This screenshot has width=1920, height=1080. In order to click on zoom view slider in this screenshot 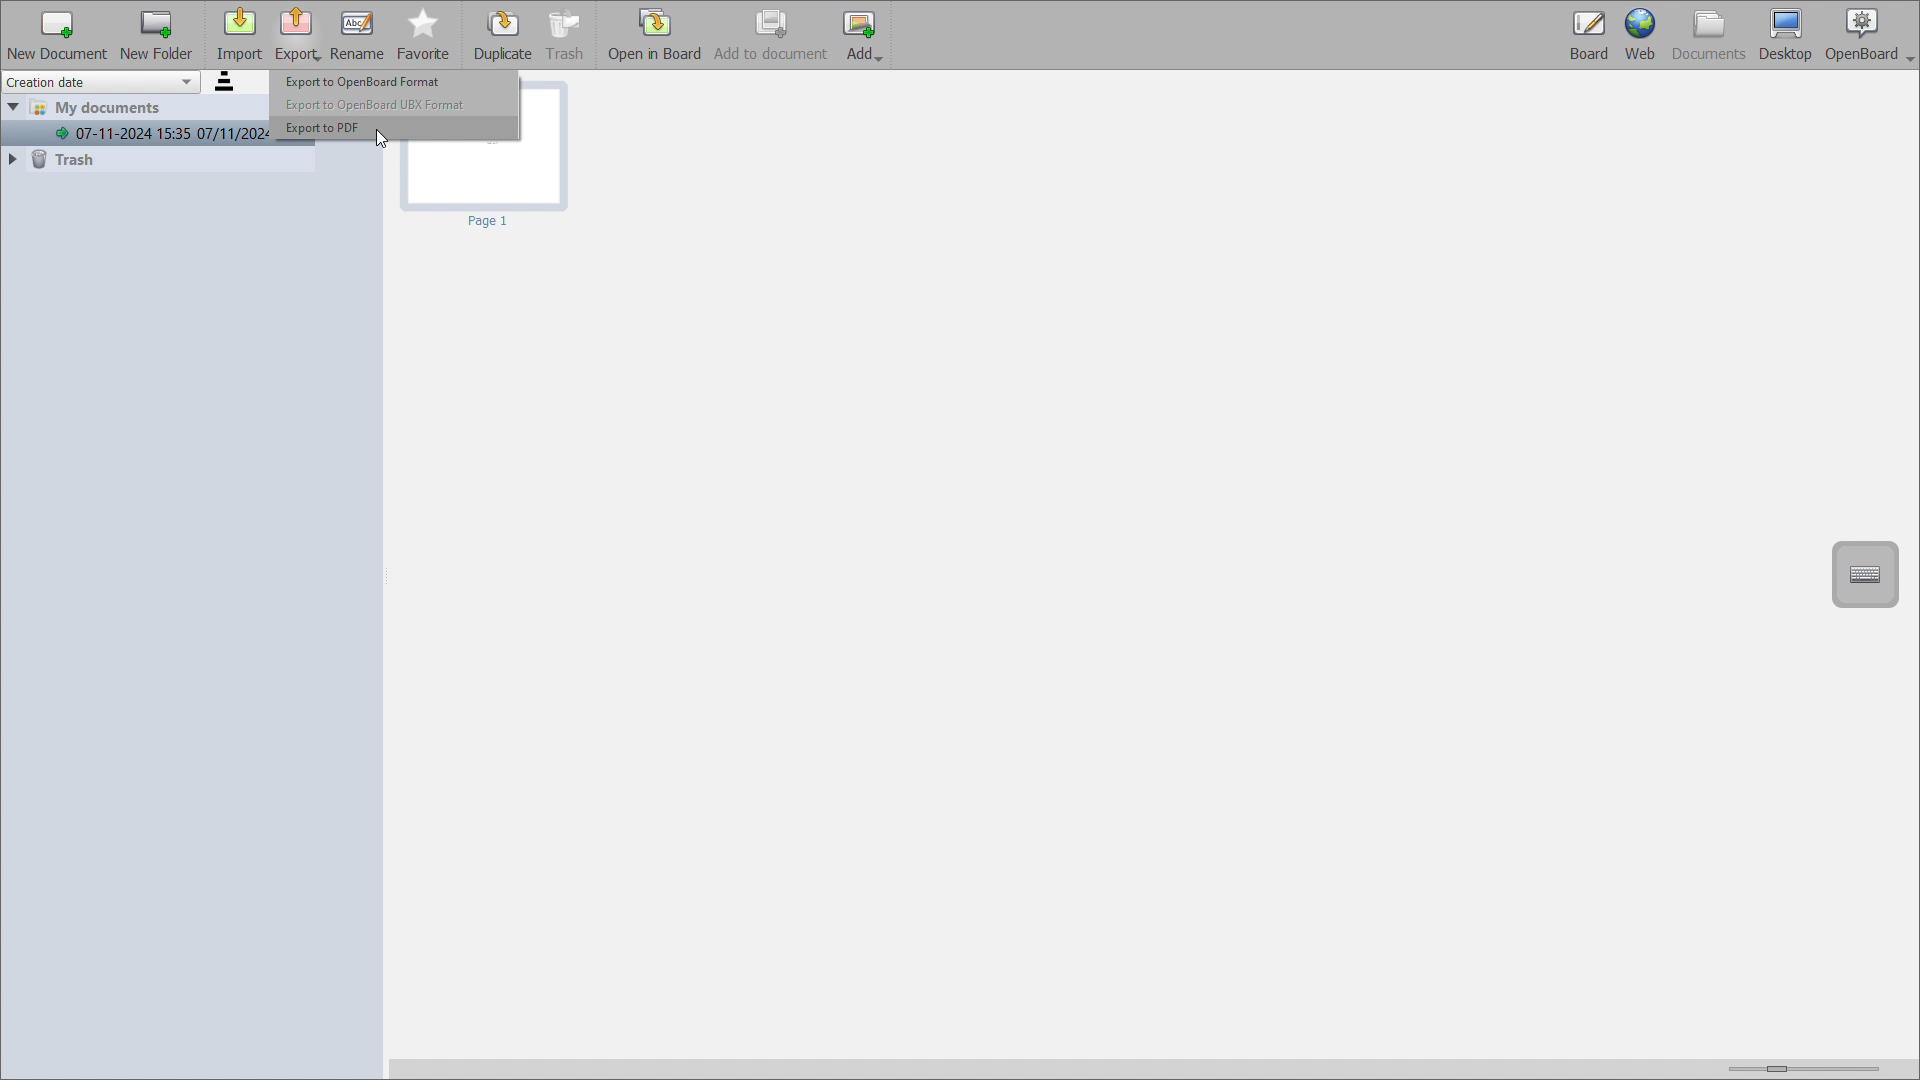, I will do `click(1799, 1065)`.